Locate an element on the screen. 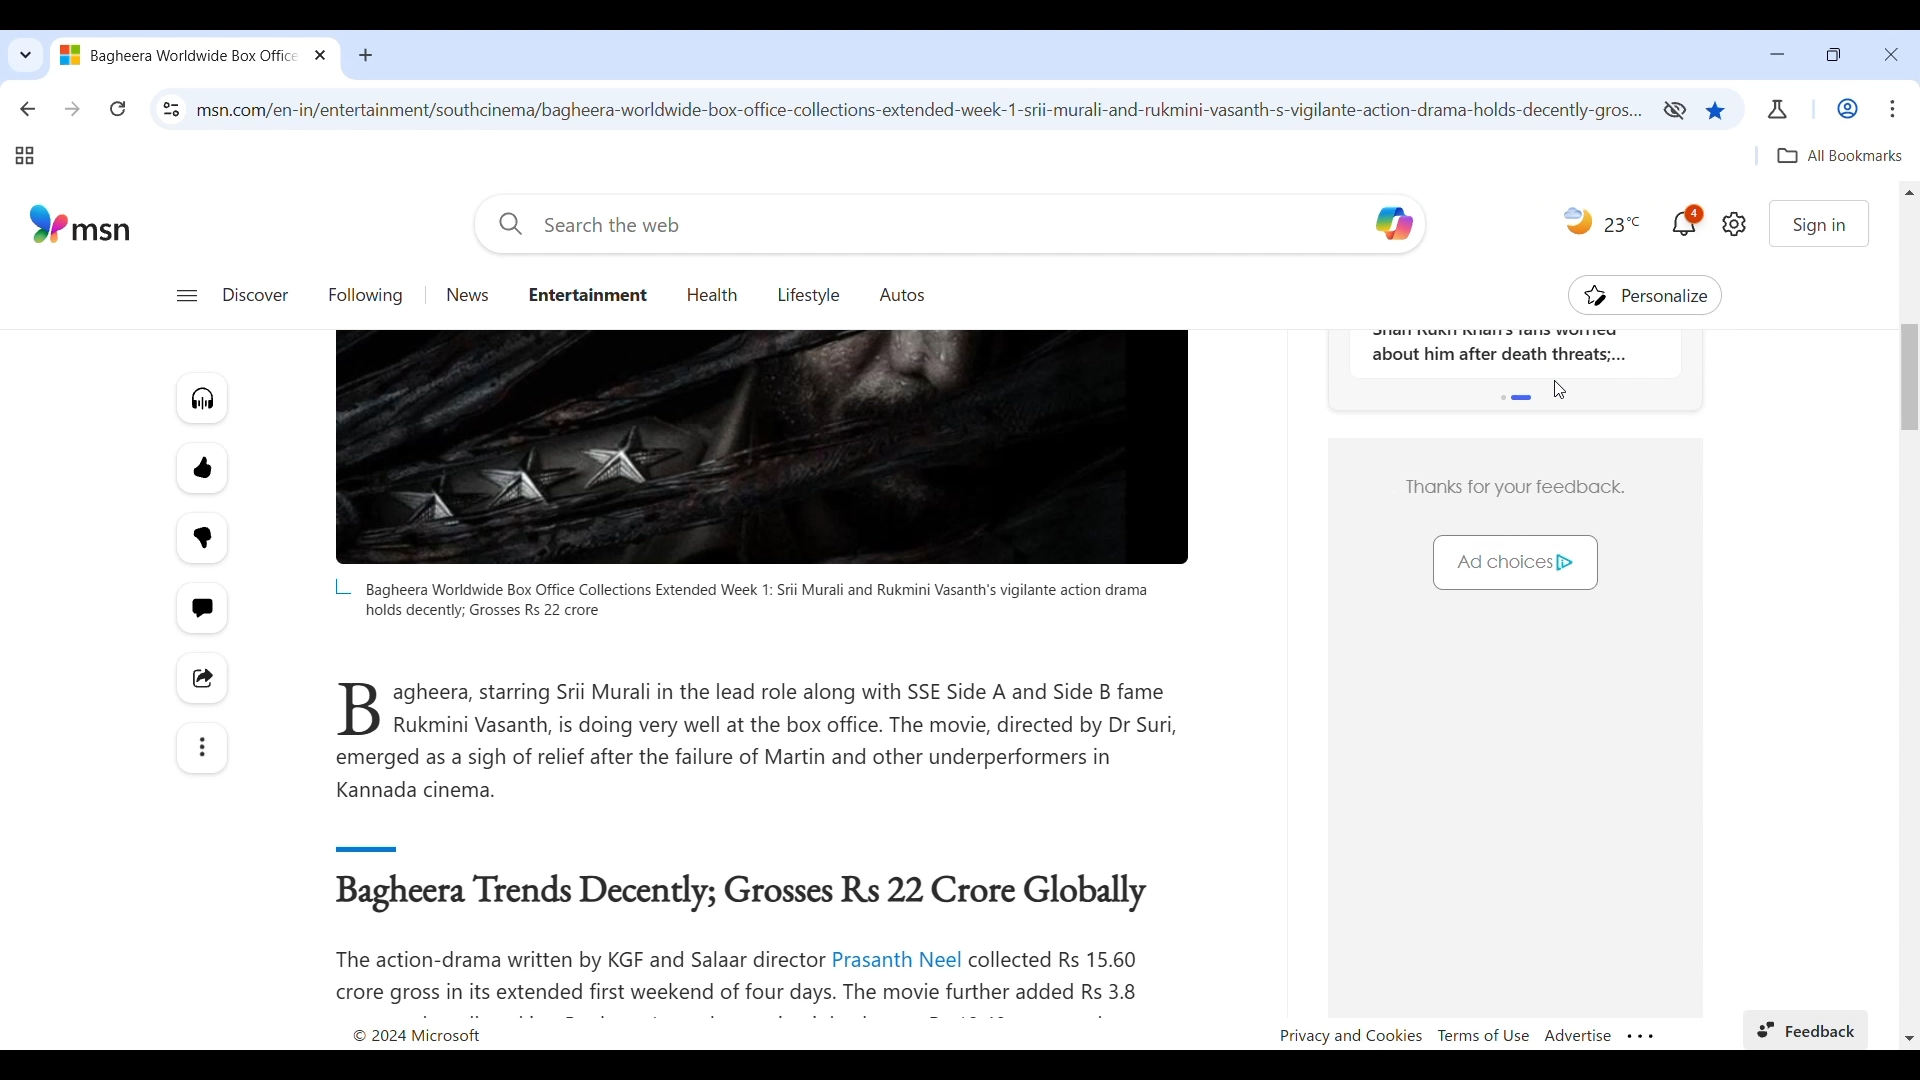 Image resolution: width=1920 pixels, height=1080 pixels. Customize and control Chromium is located at coordinates (1893, 108).